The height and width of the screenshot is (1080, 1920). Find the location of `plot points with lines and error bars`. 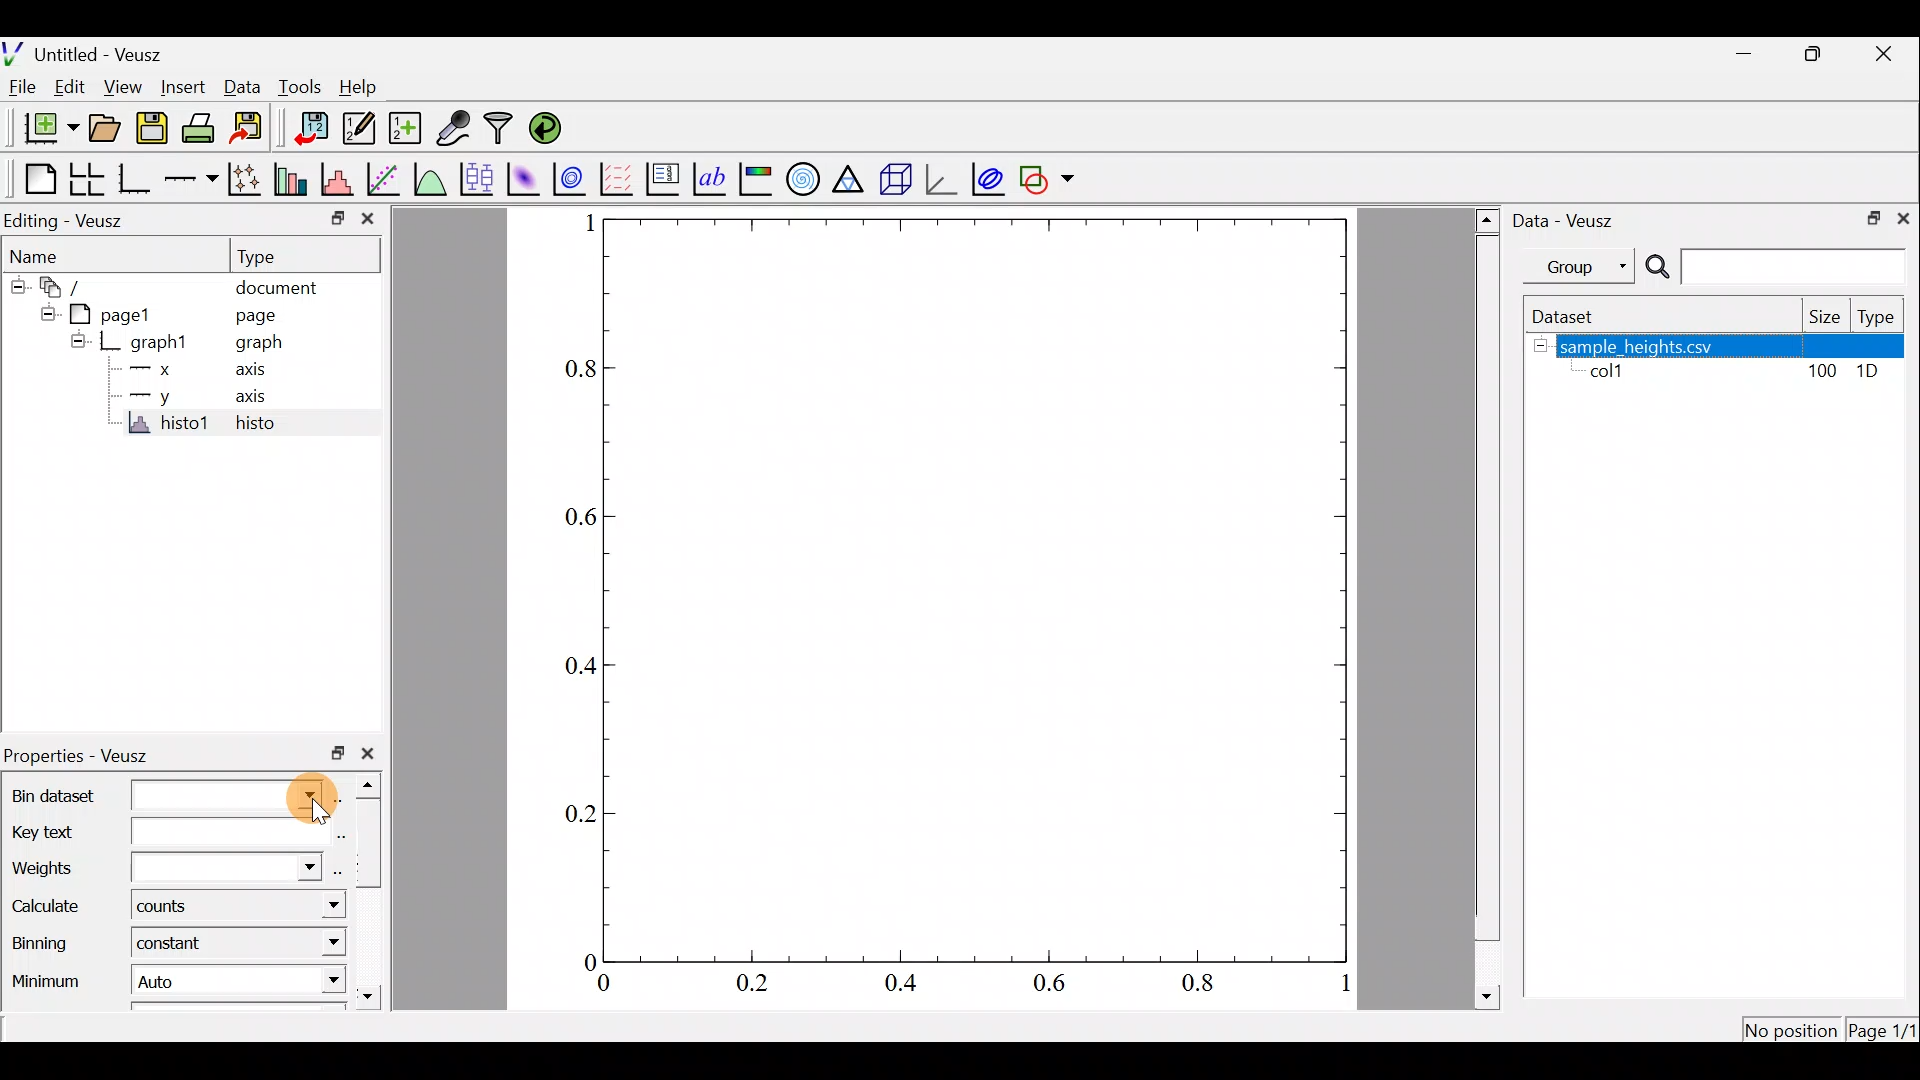

plot points with lines and error bars is located at coordinates (244, 178).